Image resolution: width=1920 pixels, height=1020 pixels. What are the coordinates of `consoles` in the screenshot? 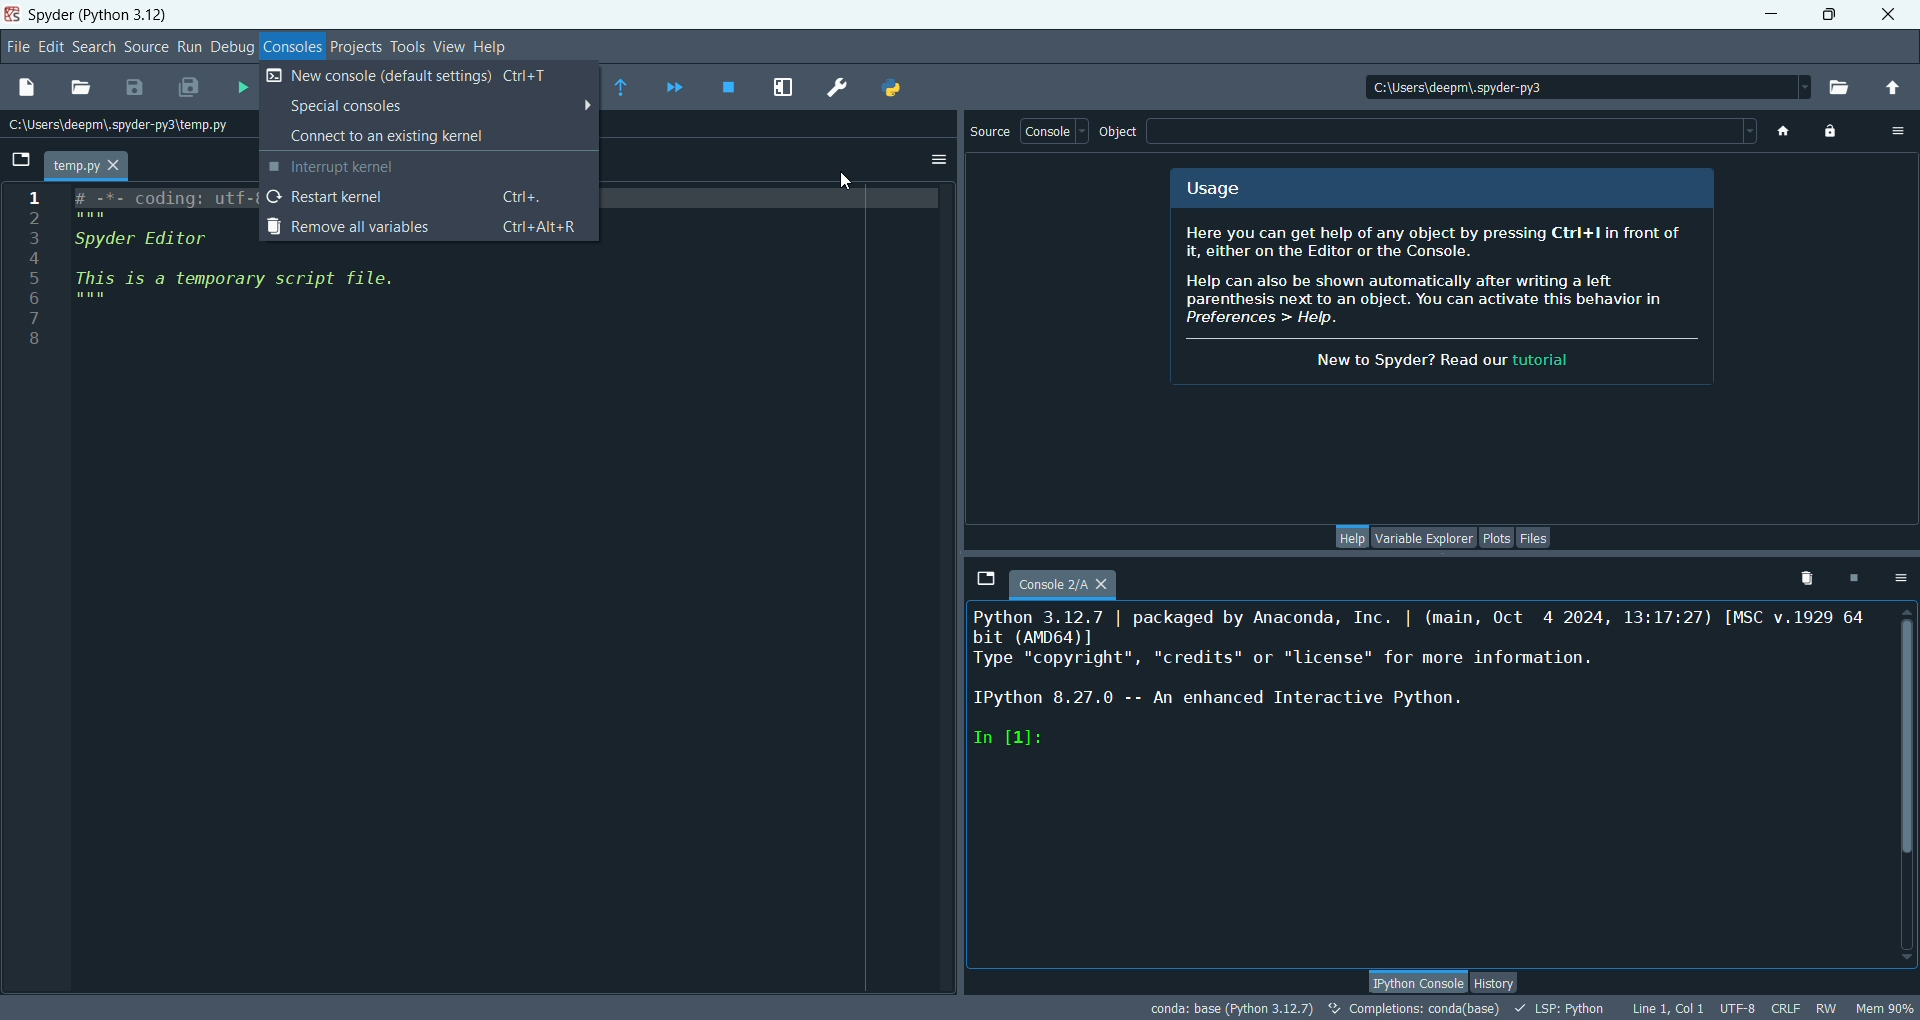 It's located at (293, 46).